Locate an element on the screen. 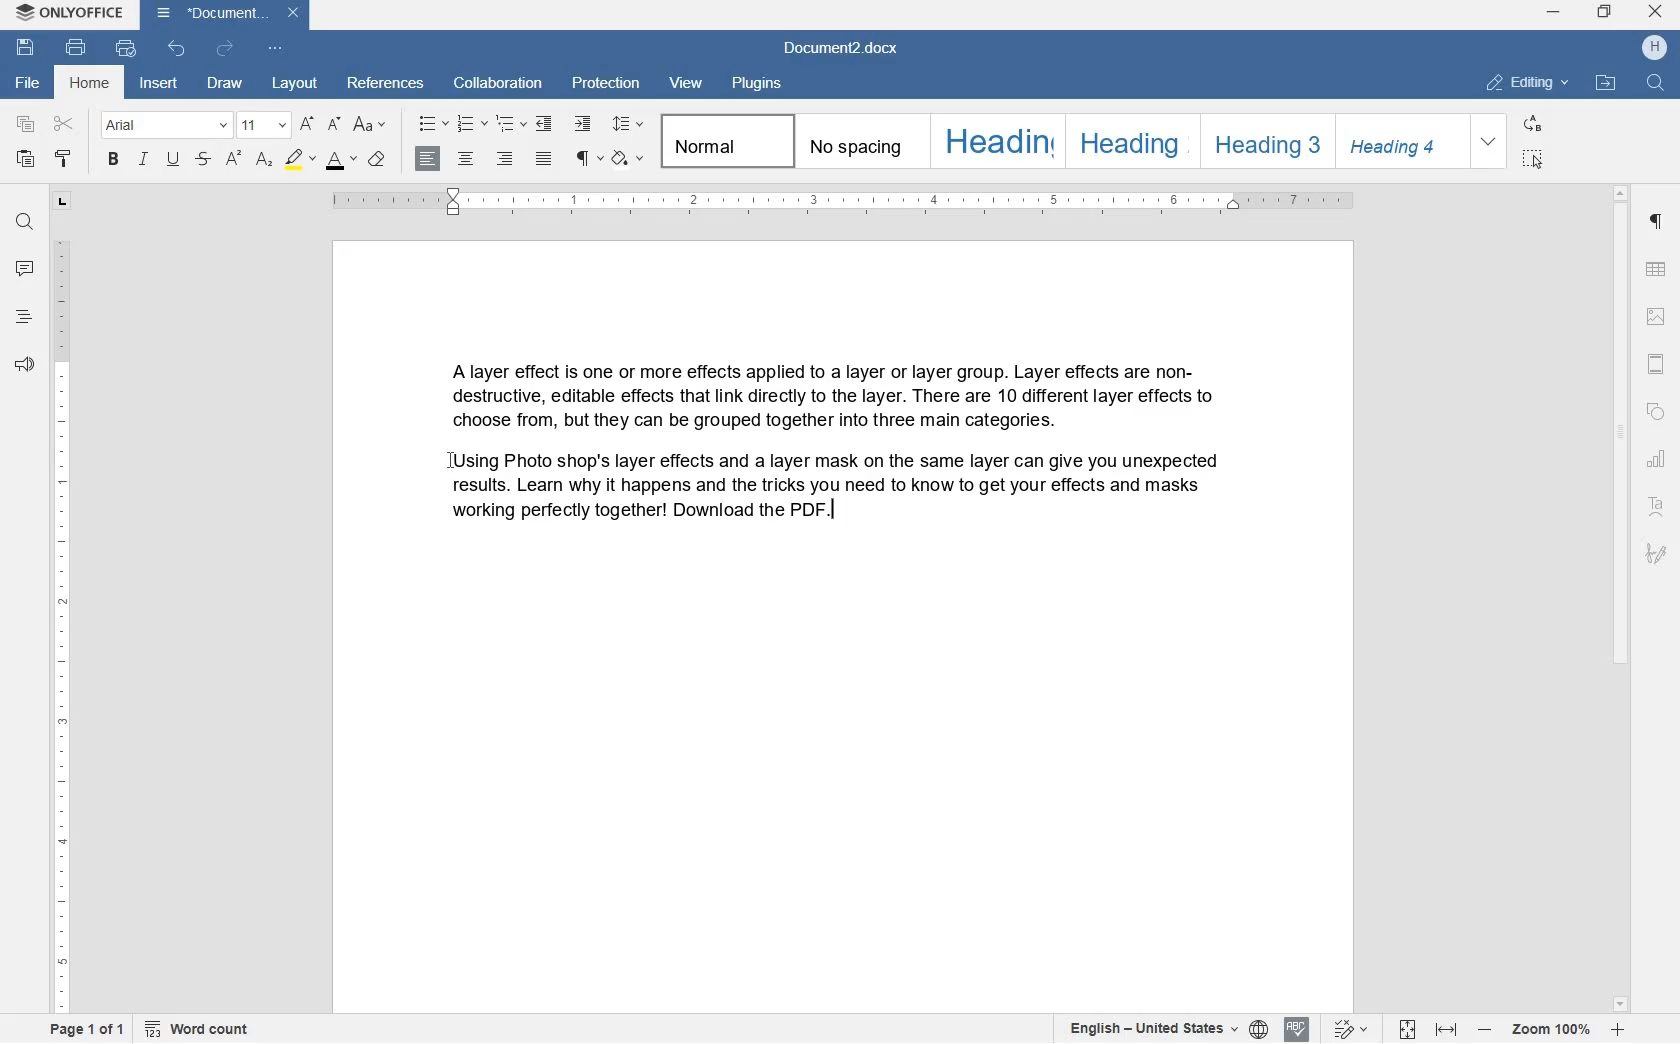 The height and width of the screenshot is (1044, 1680). NORMAL is located at coordinates (724, 144).